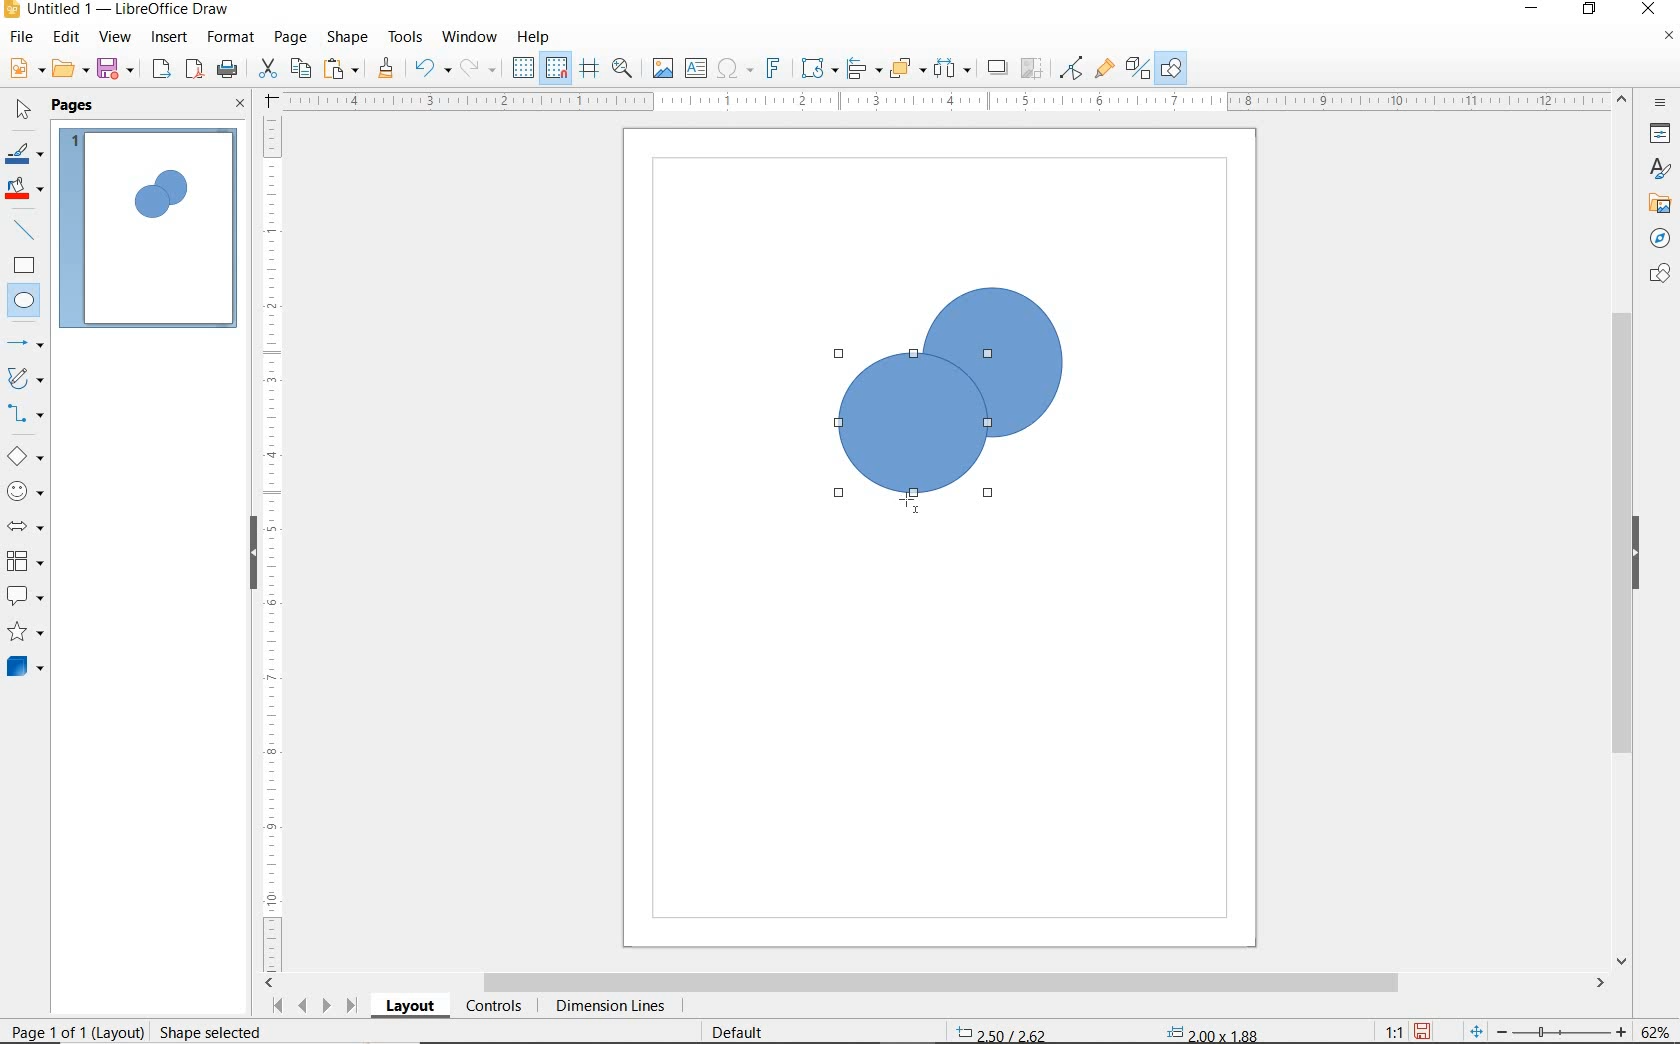  Describe the element at coordinates (663, 69) in the screenshot. I see `INSERT IMAGE` at that location.